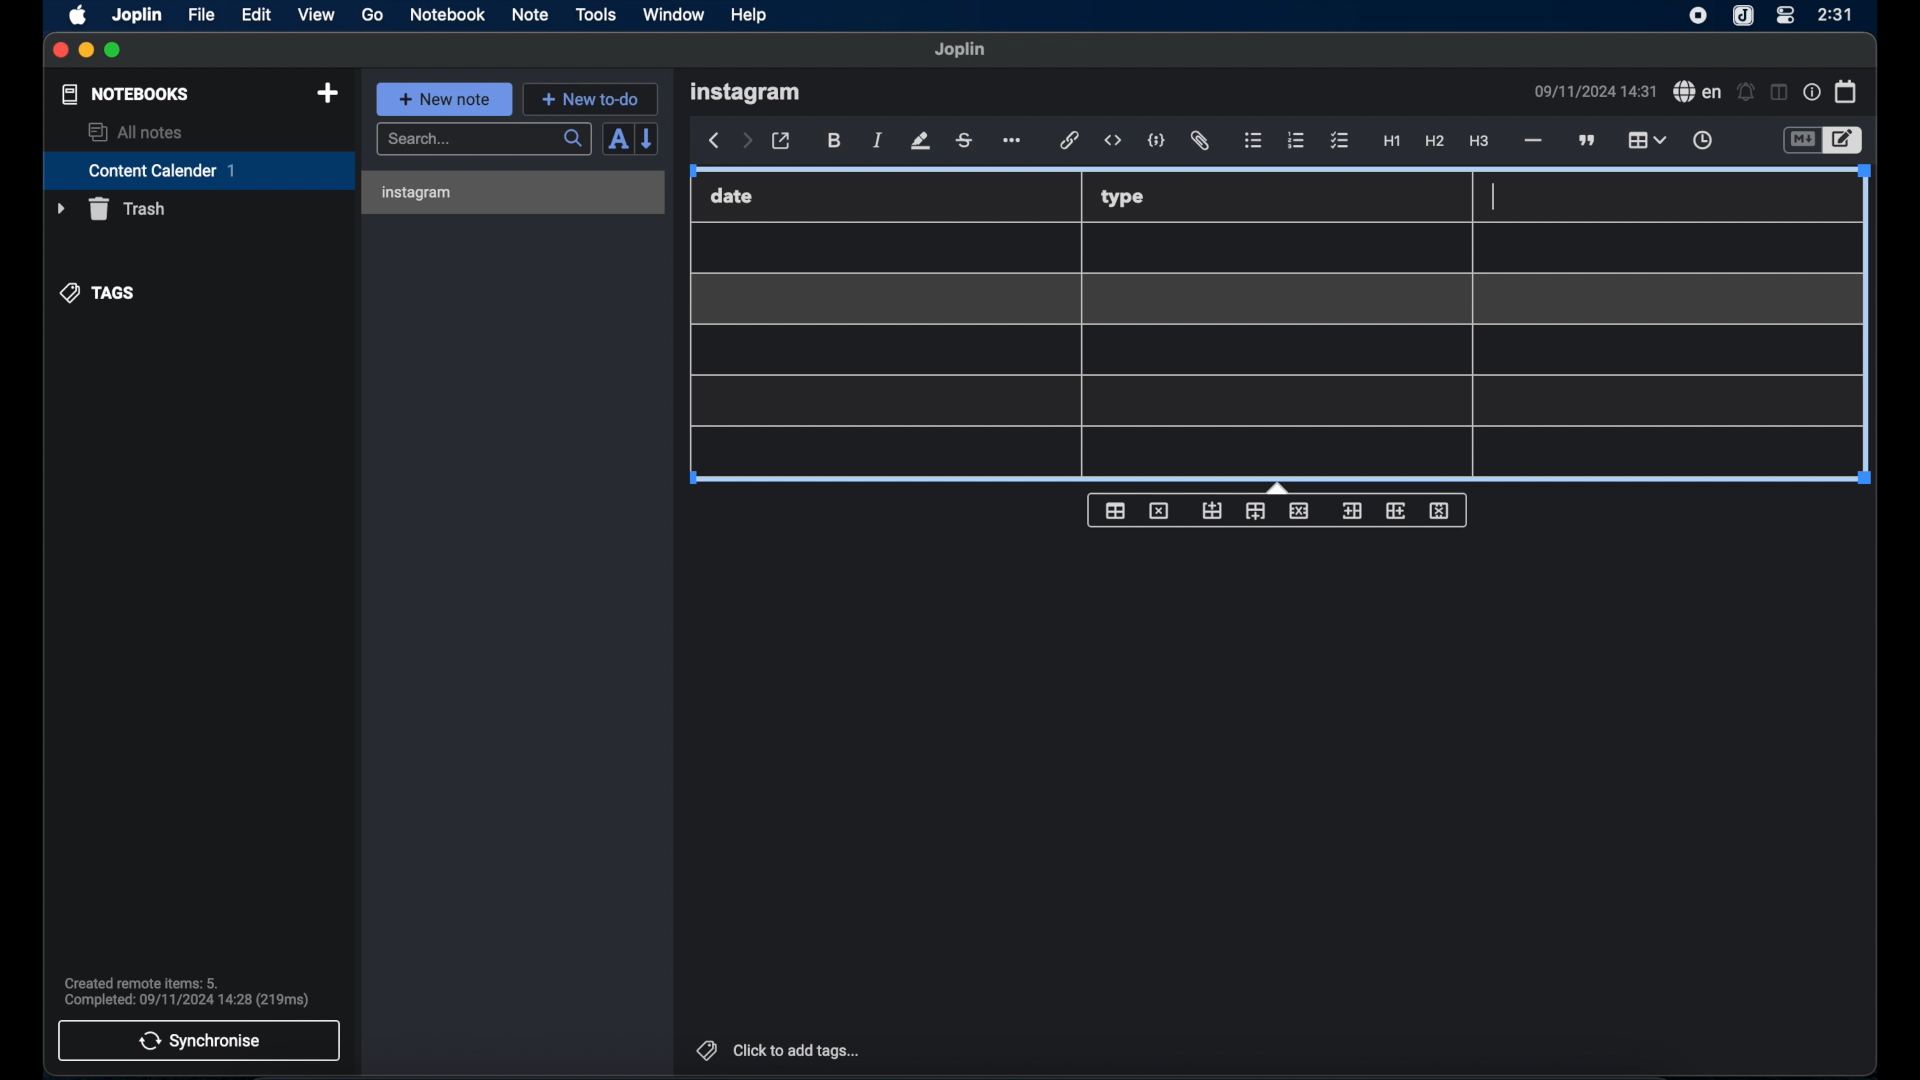  Describe the element at coordinates (317, 15) in the screenshot. I see `view` at that location.